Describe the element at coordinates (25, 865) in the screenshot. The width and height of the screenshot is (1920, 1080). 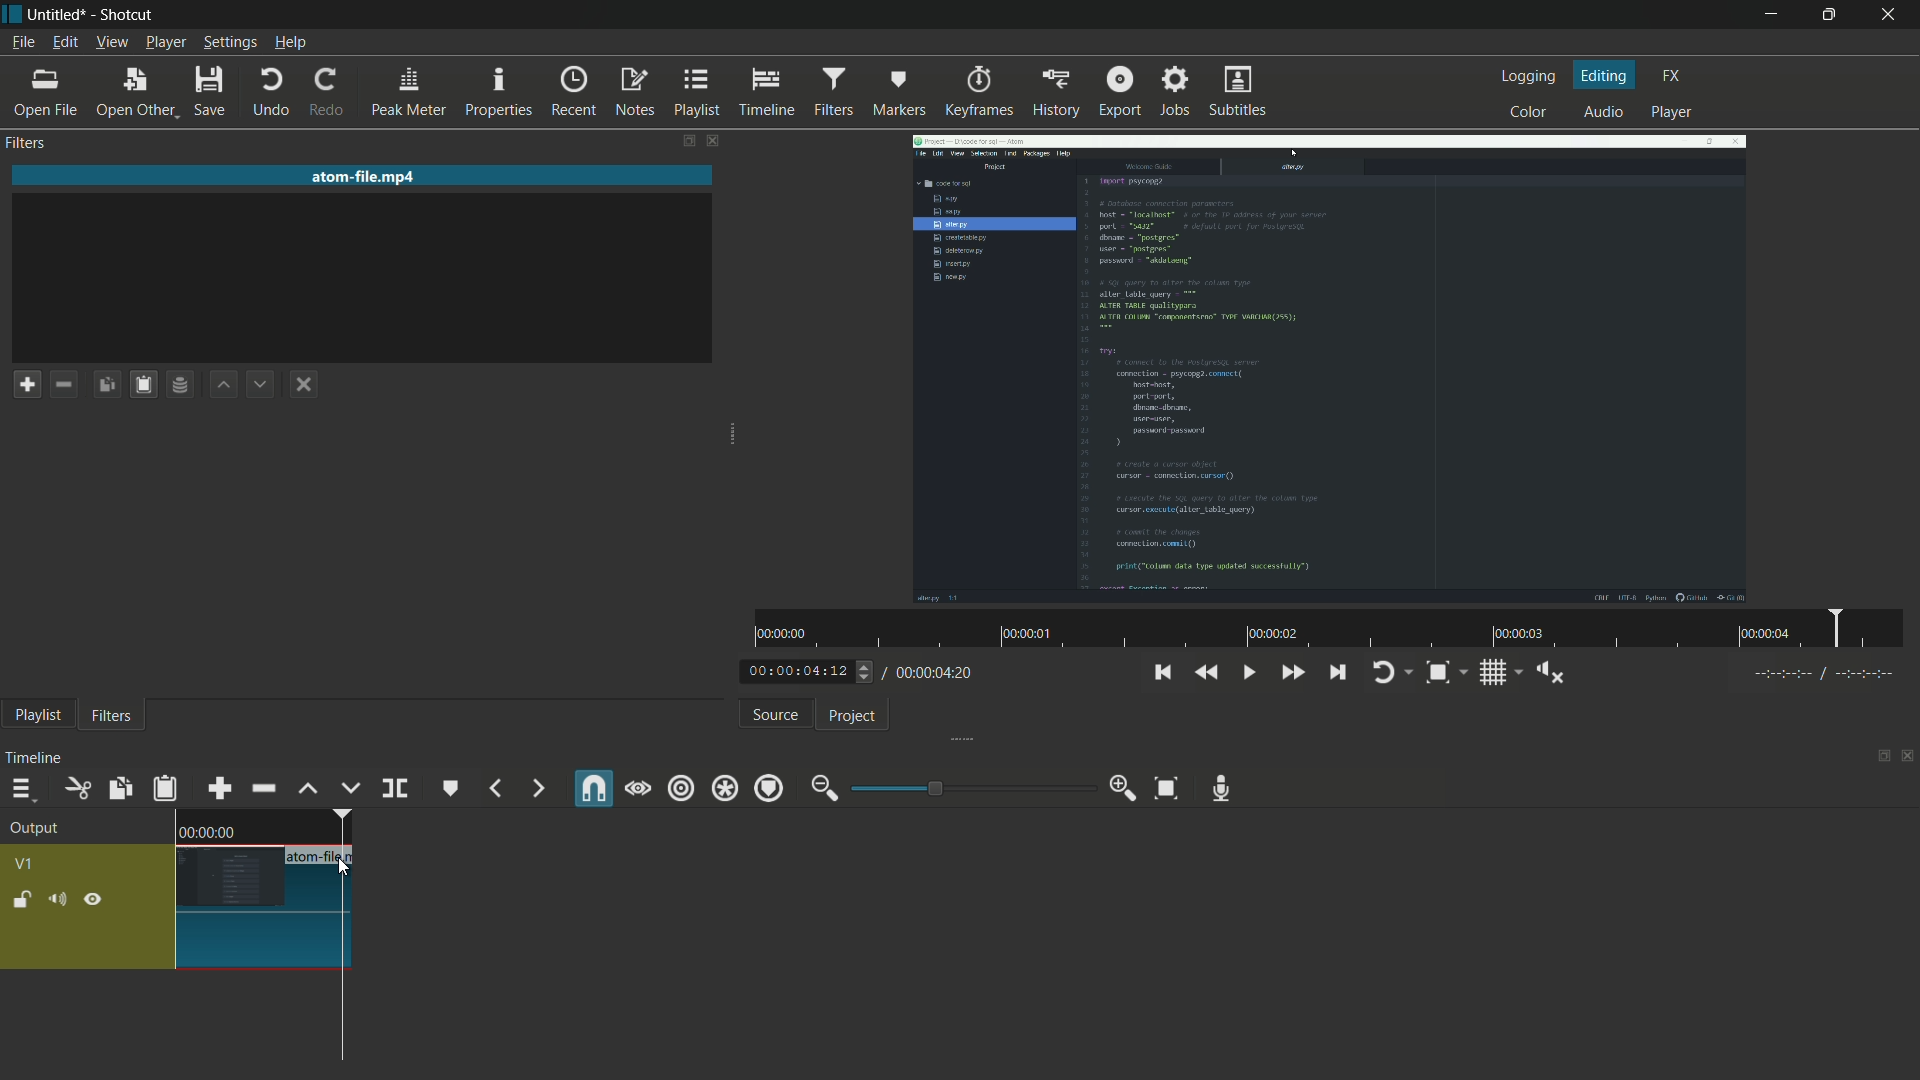
I see `v1` at that location.